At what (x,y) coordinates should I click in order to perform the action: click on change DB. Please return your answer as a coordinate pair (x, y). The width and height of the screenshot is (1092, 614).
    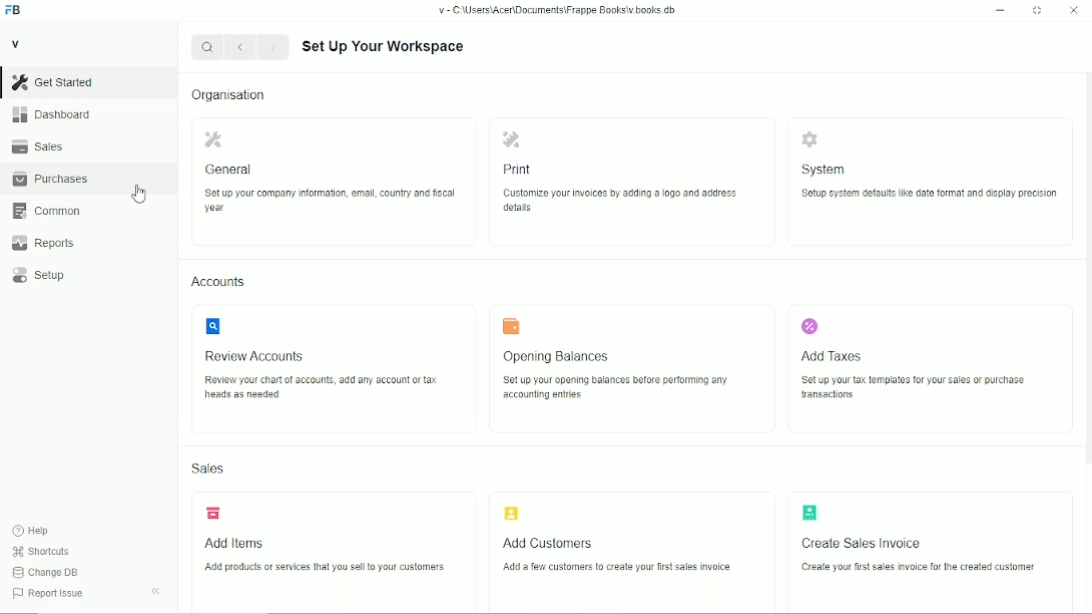
    Looking at the image, I should click on (45, 572).